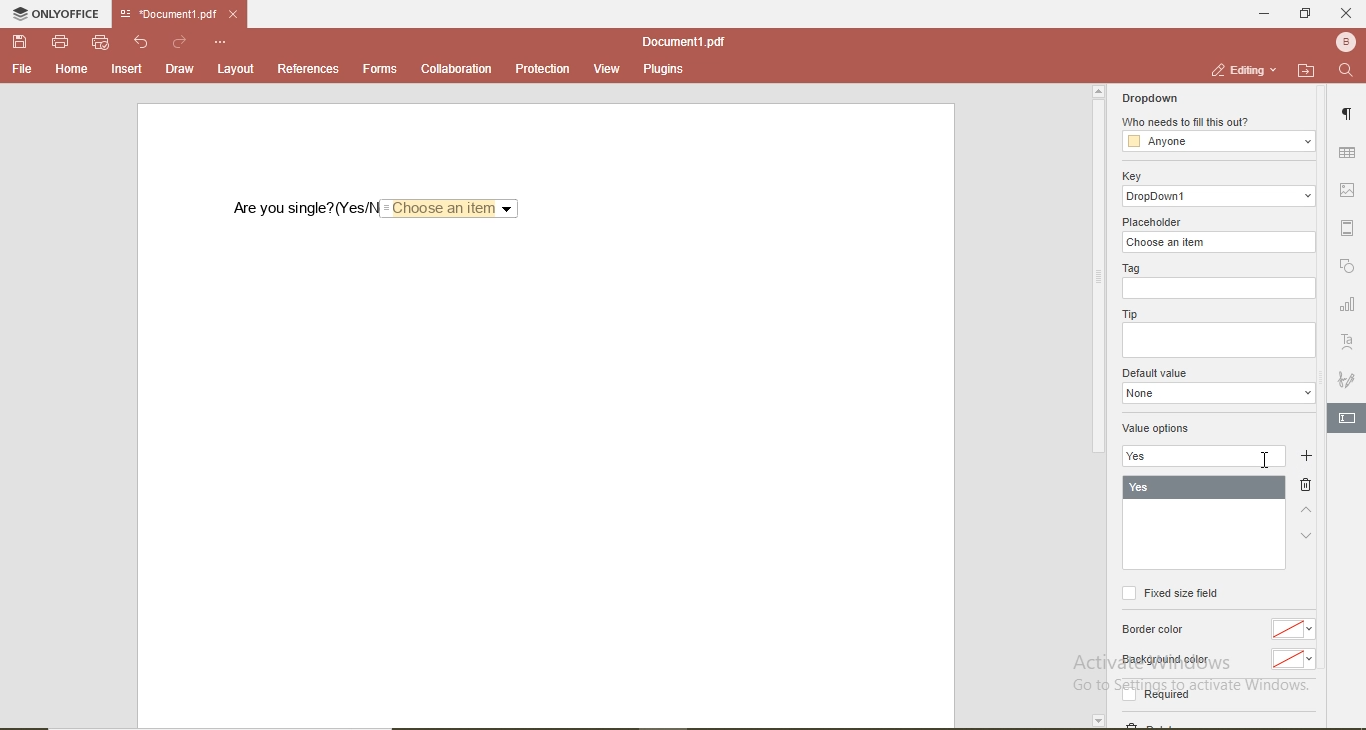 The height and width of the screenshot is (730, 1366). Describe the element at coordinates (23, 70) in the screenshot. I see `file` at that location.